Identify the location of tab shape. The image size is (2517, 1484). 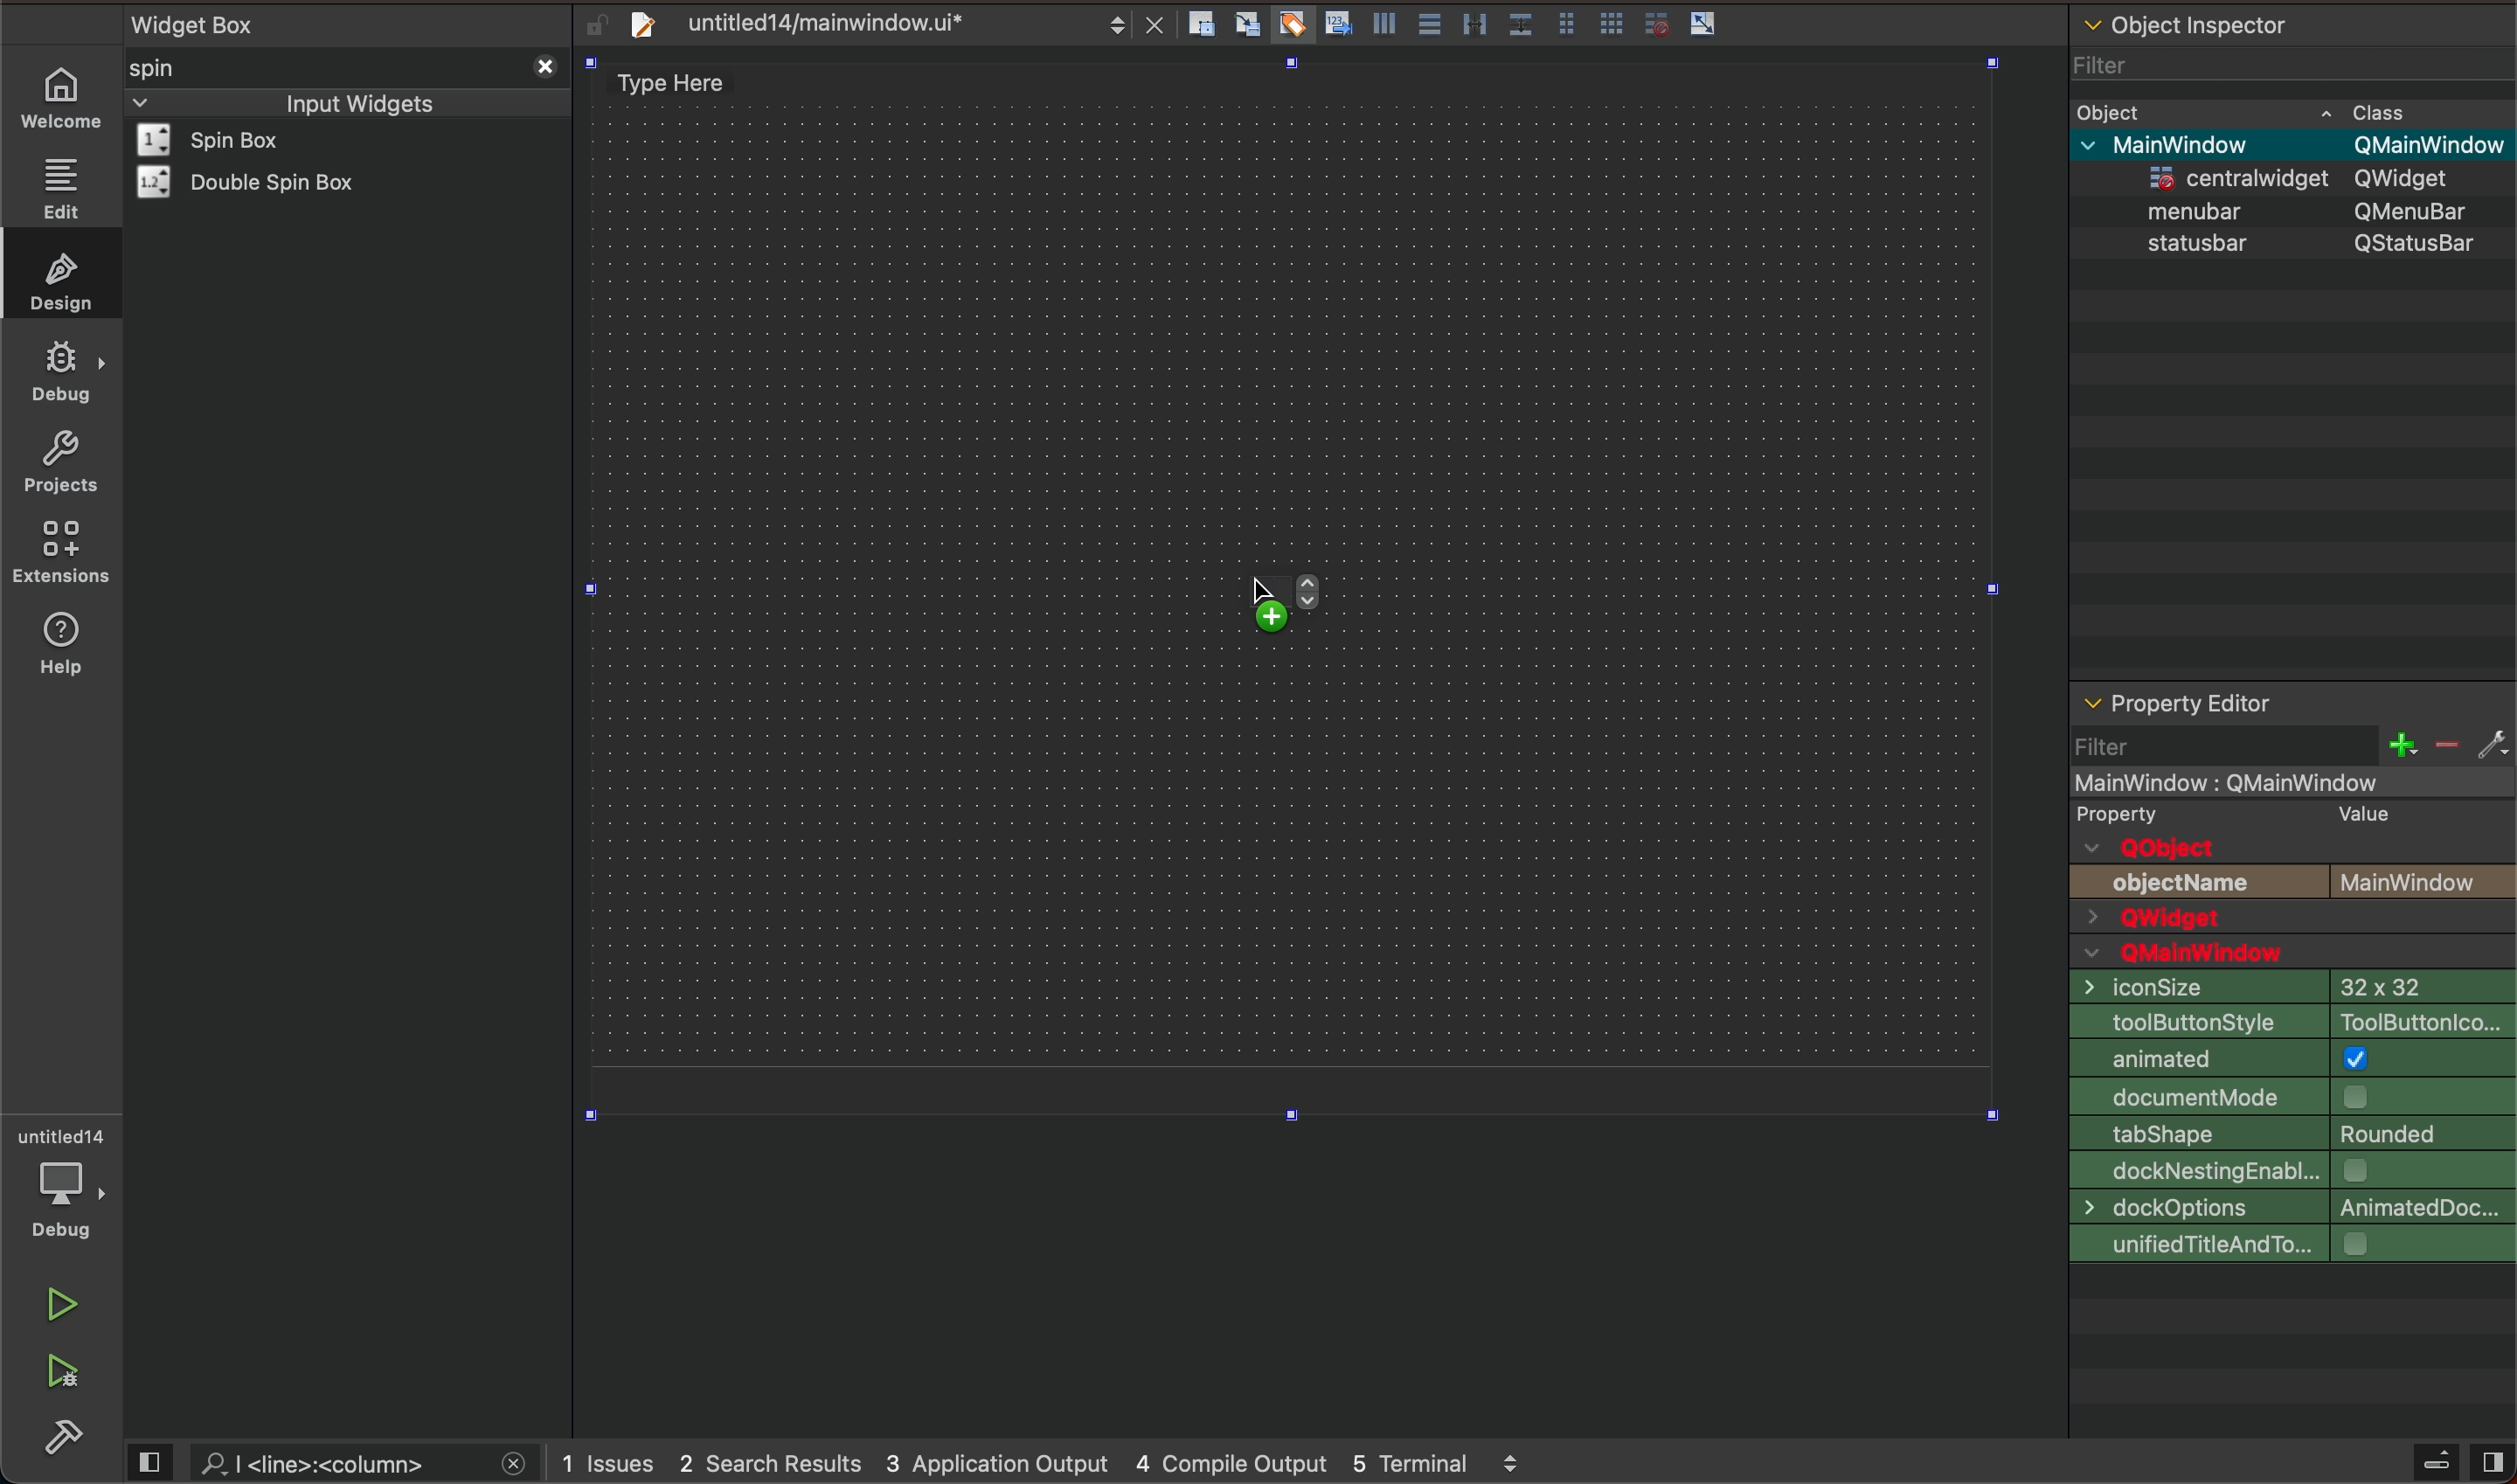
(2292, 1133).